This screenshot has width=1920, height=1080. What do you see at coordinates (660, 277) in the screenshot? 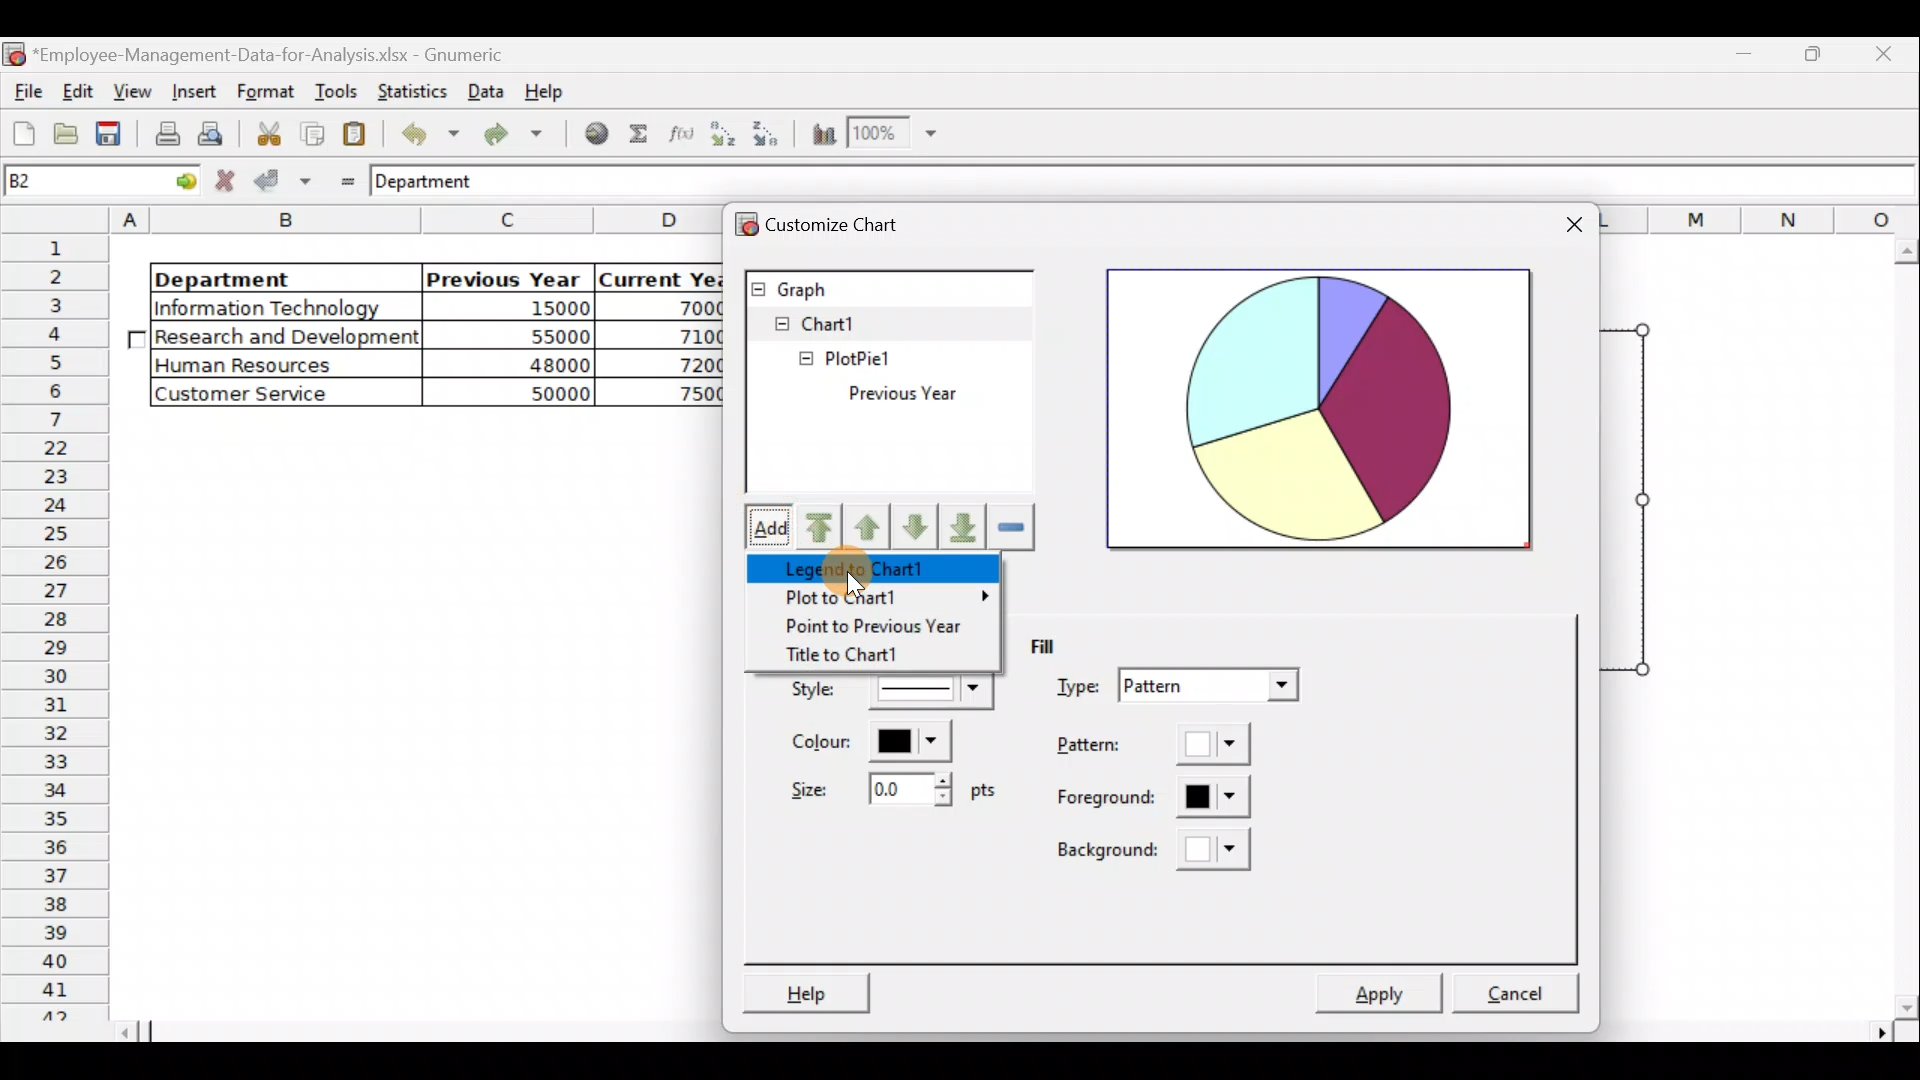
I see `Current Year` at bounding box center [660, 277].